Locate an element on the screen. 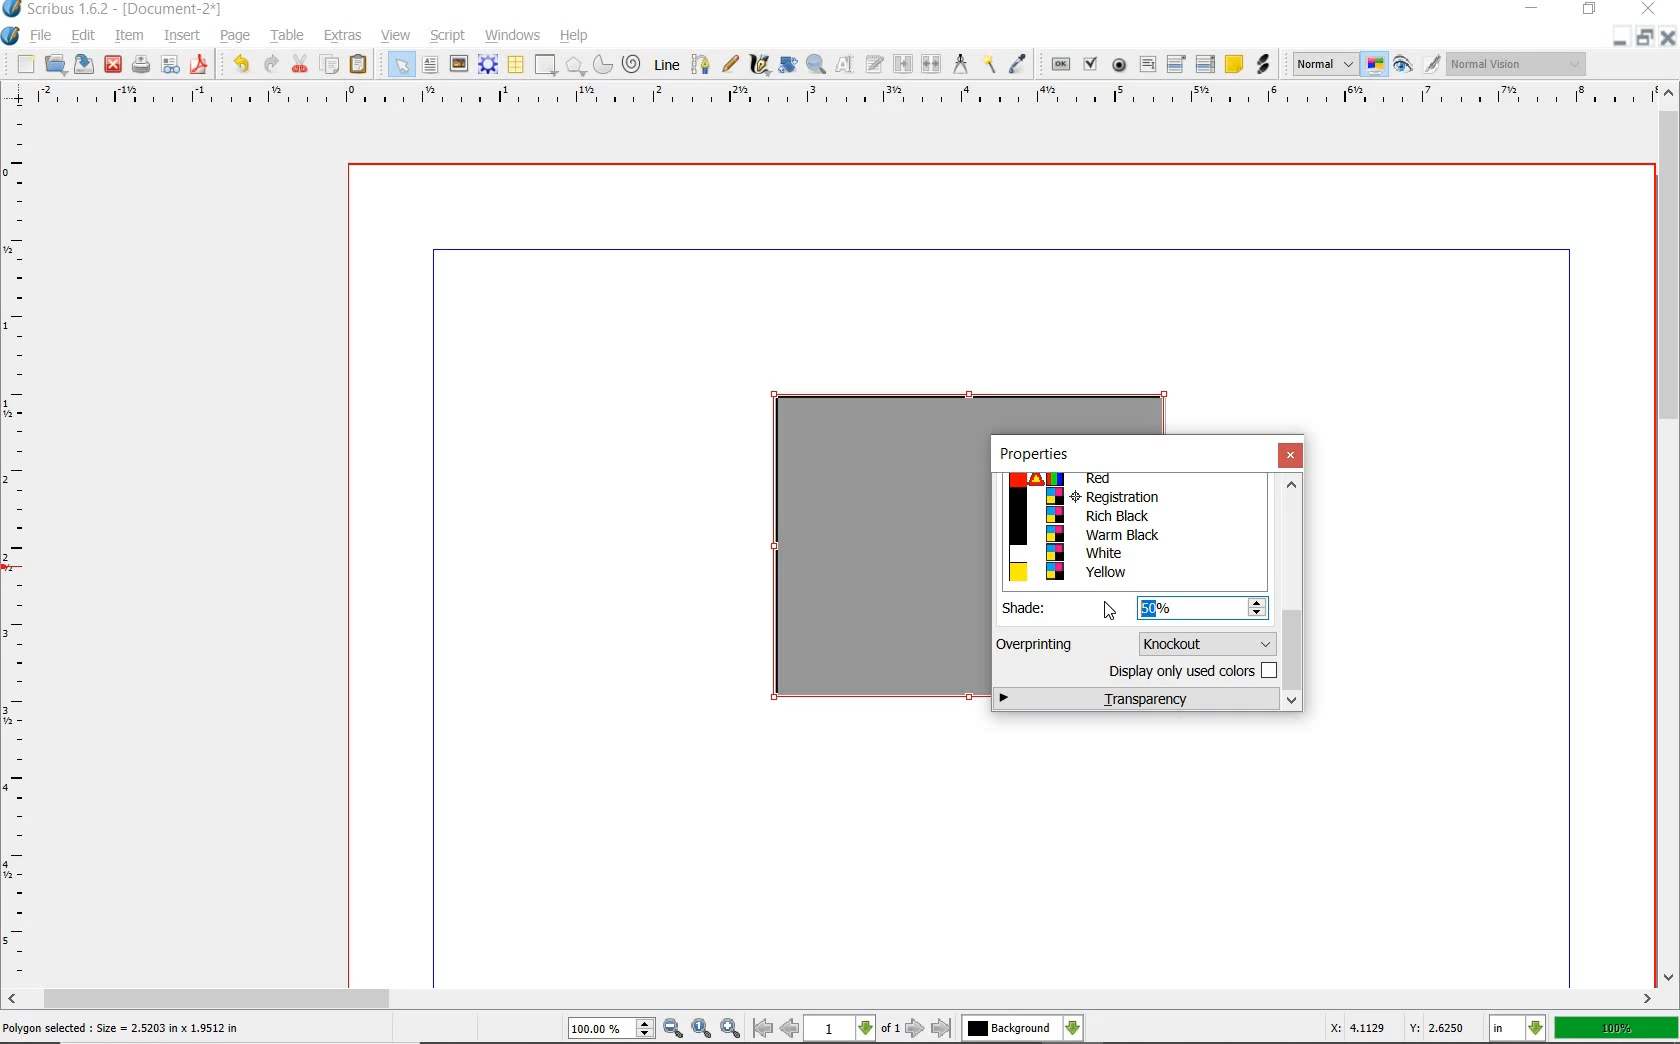  shape is located at coordinates (546, 64).